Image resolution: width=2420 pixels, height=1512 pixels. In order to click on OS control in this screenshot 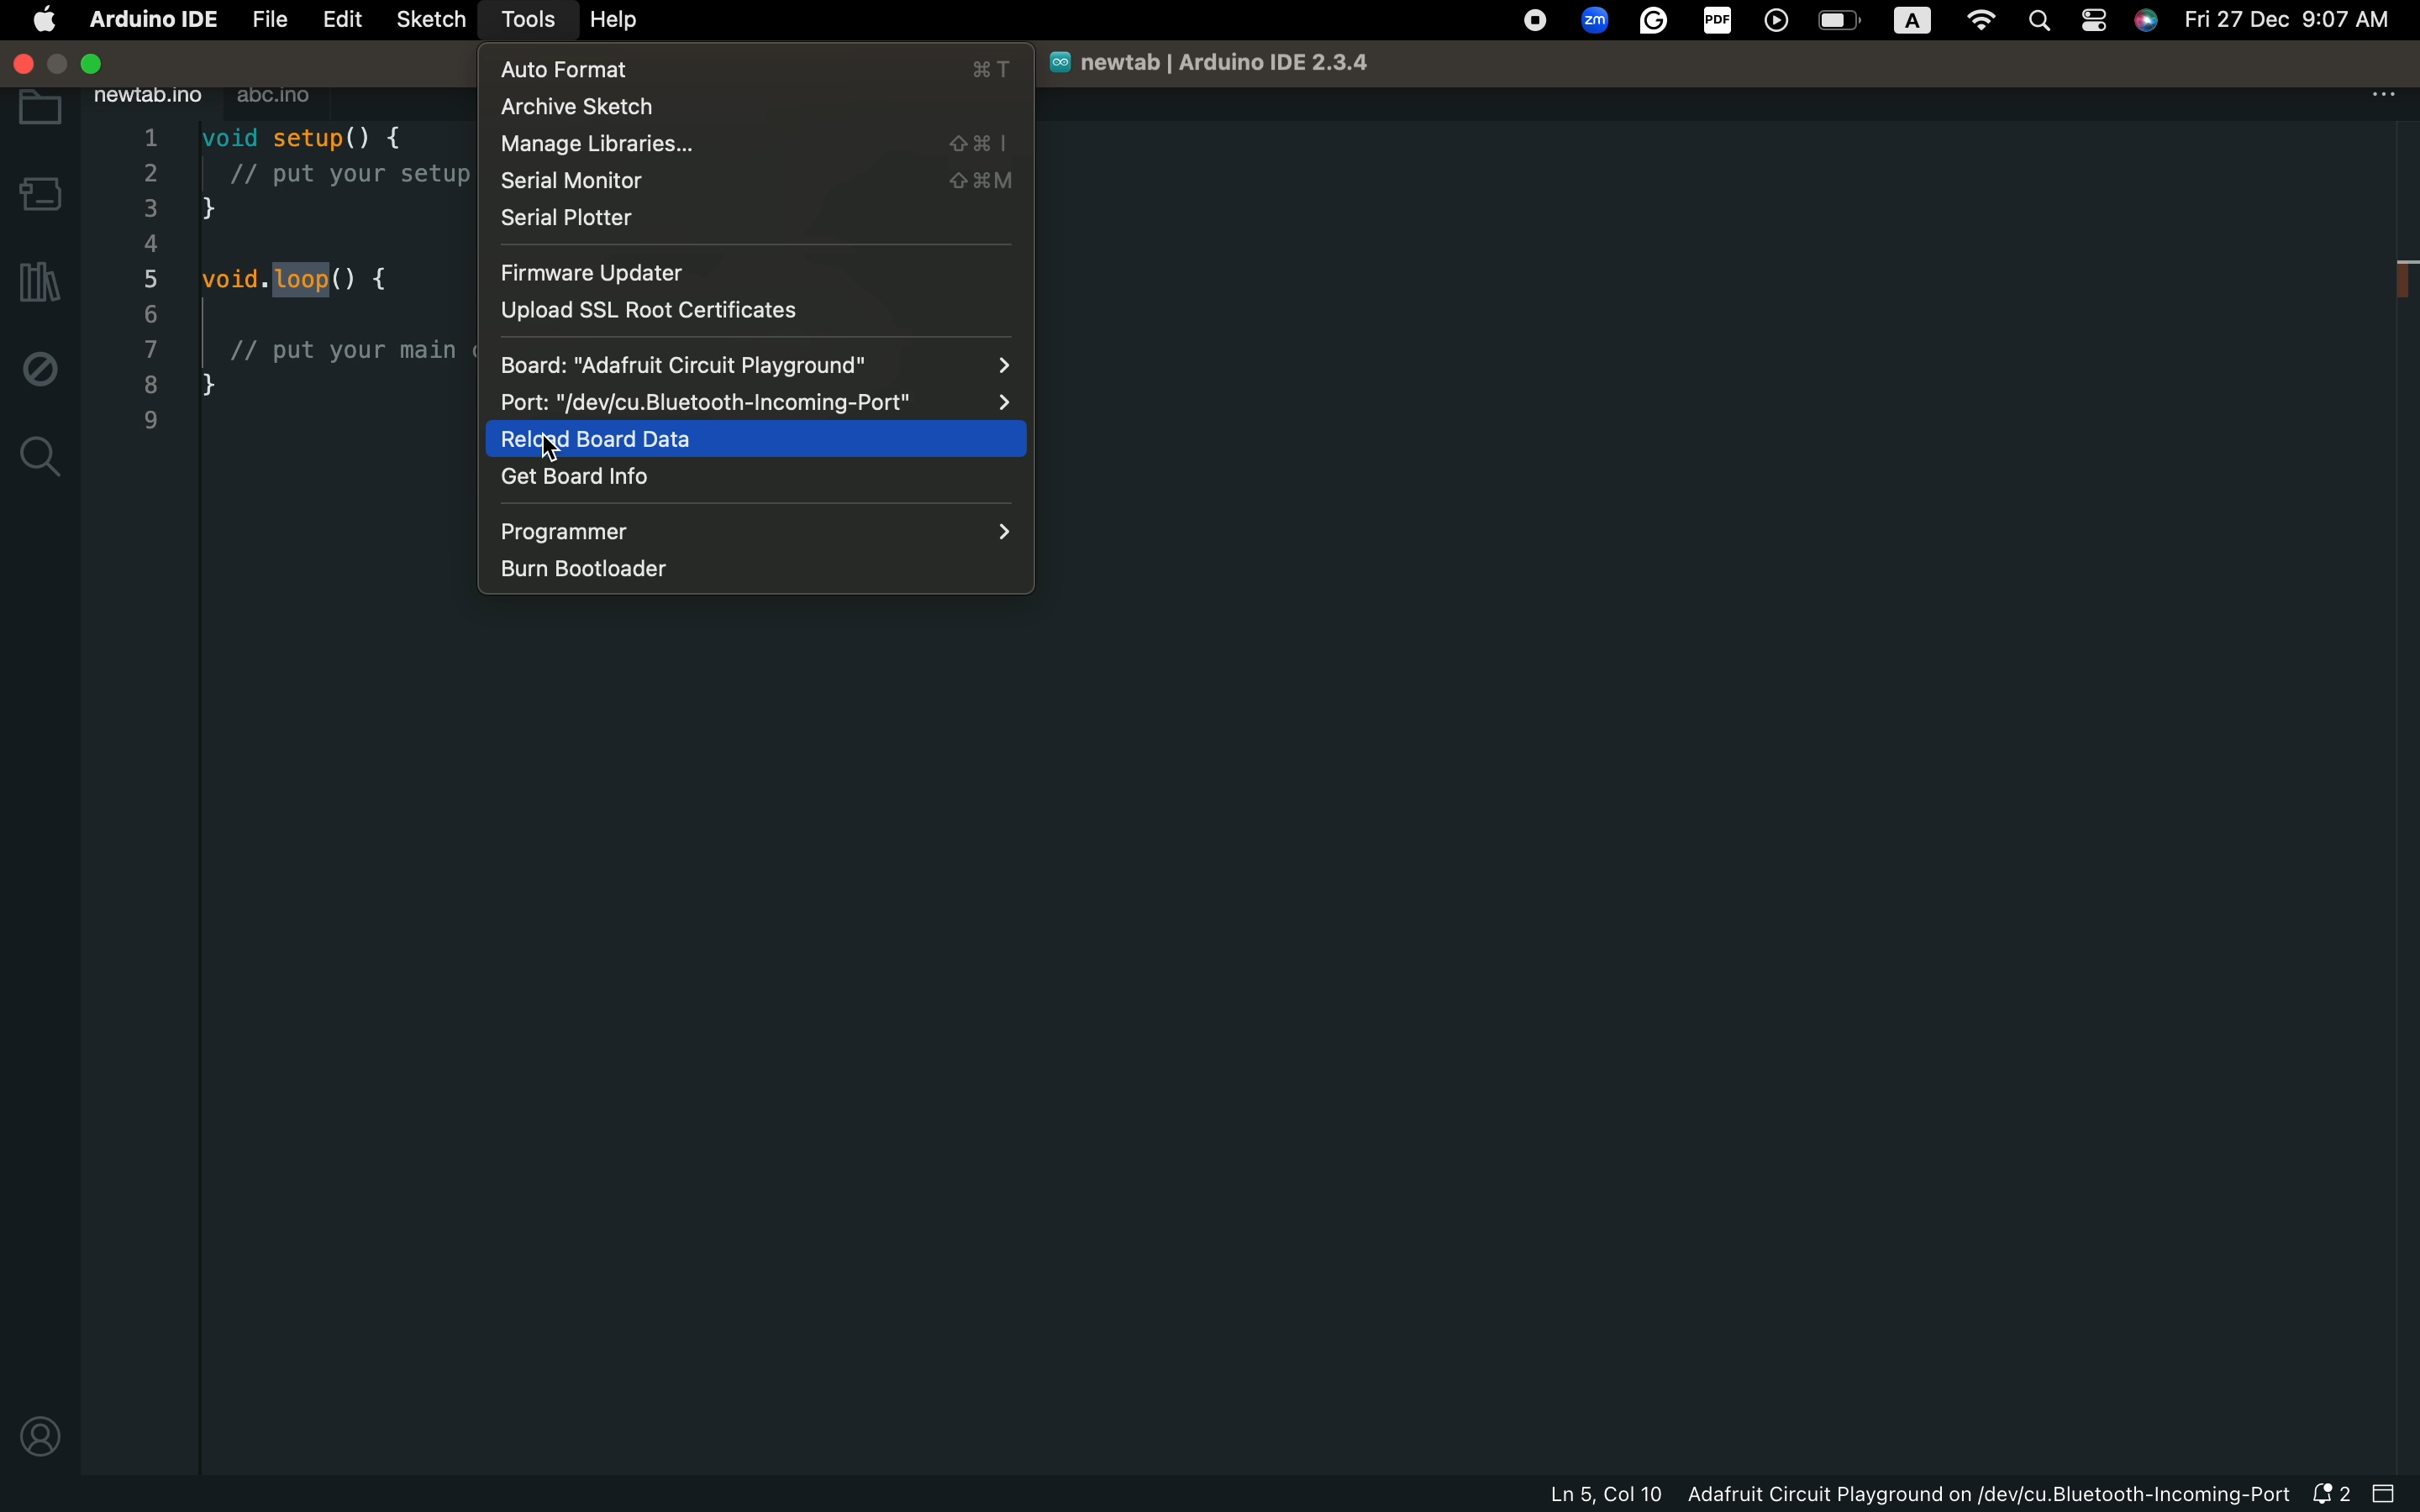, I will do `click(1828, 23)`.